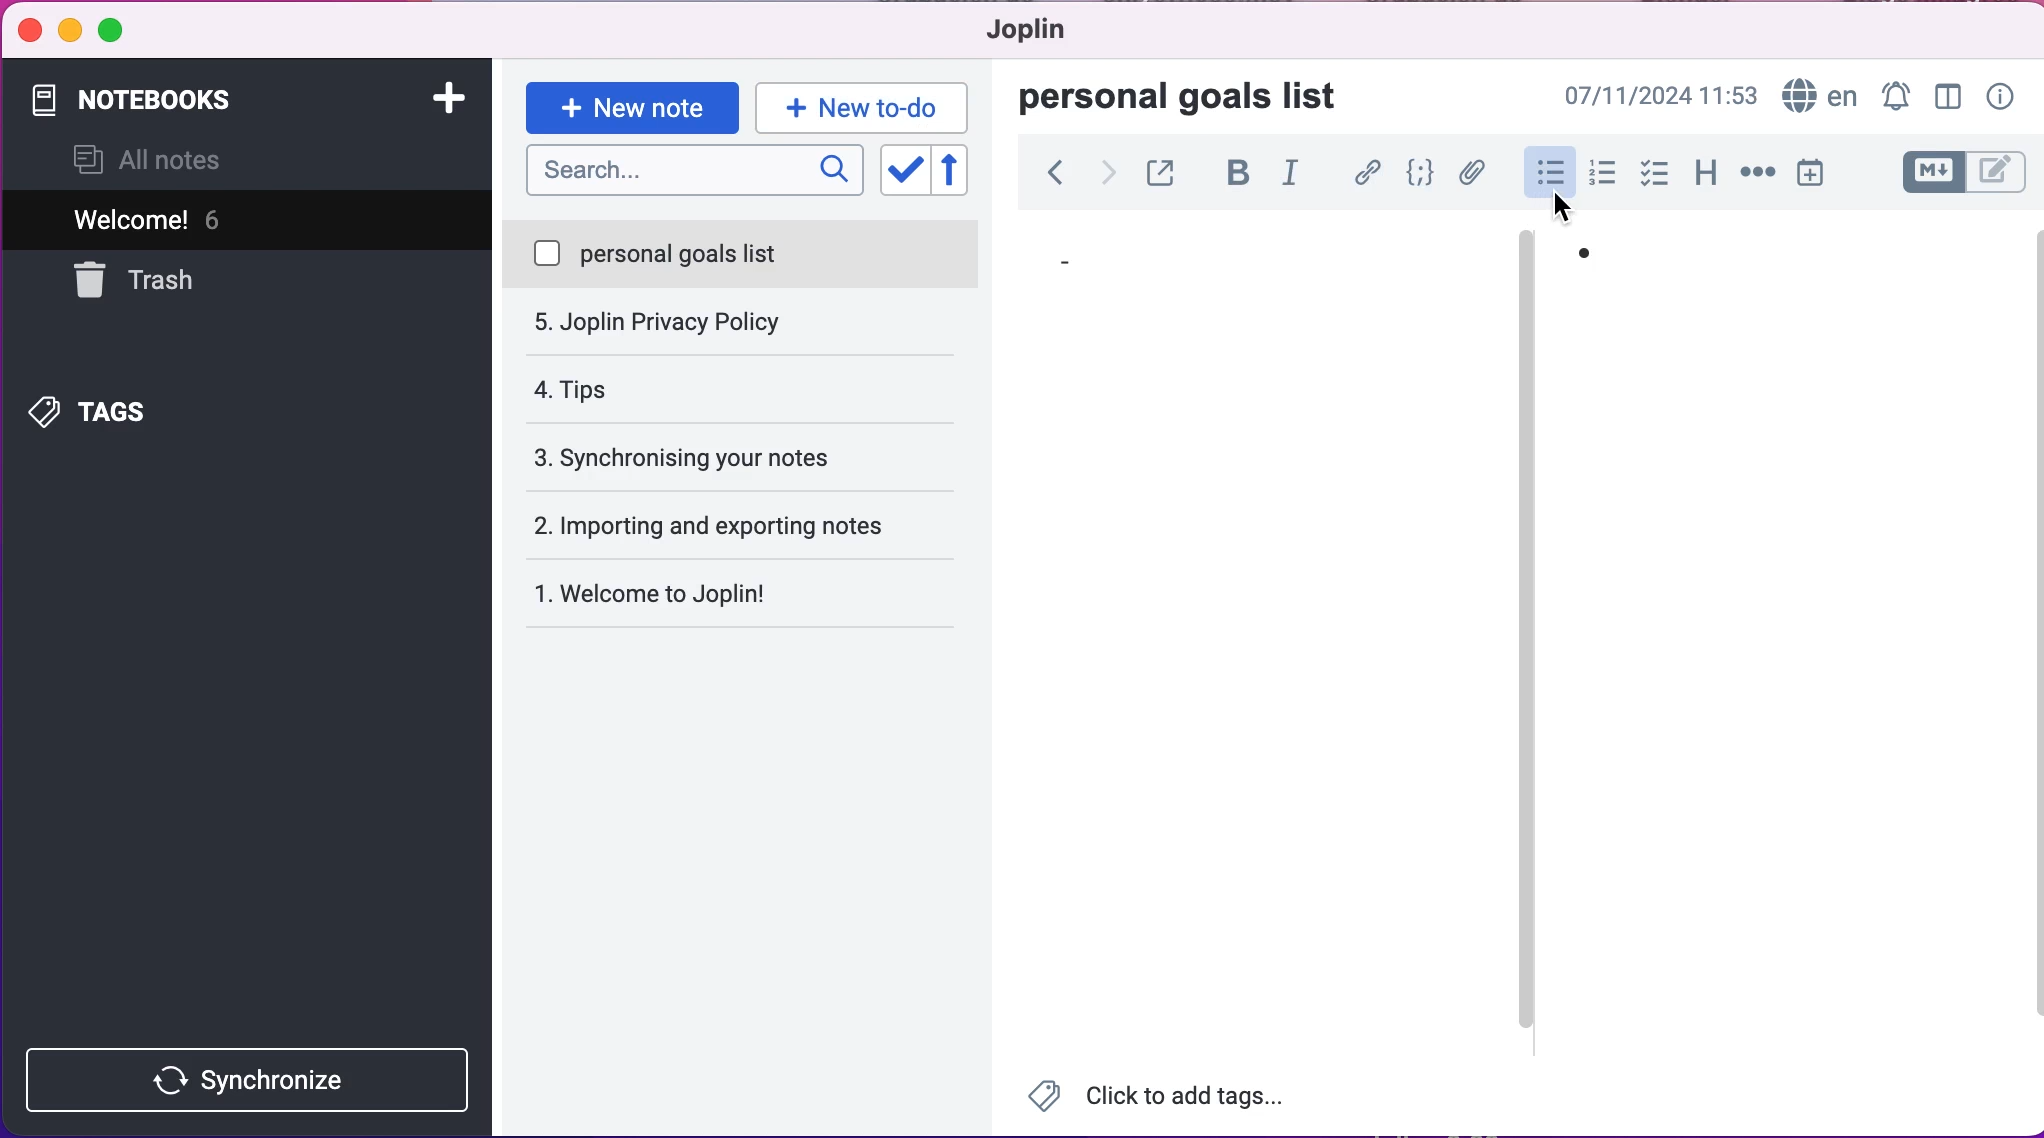 This screenshot has width=2044, height=1138. Describe the element at coordinates (129, 408) in the screenshot. I see `tags` at that location.